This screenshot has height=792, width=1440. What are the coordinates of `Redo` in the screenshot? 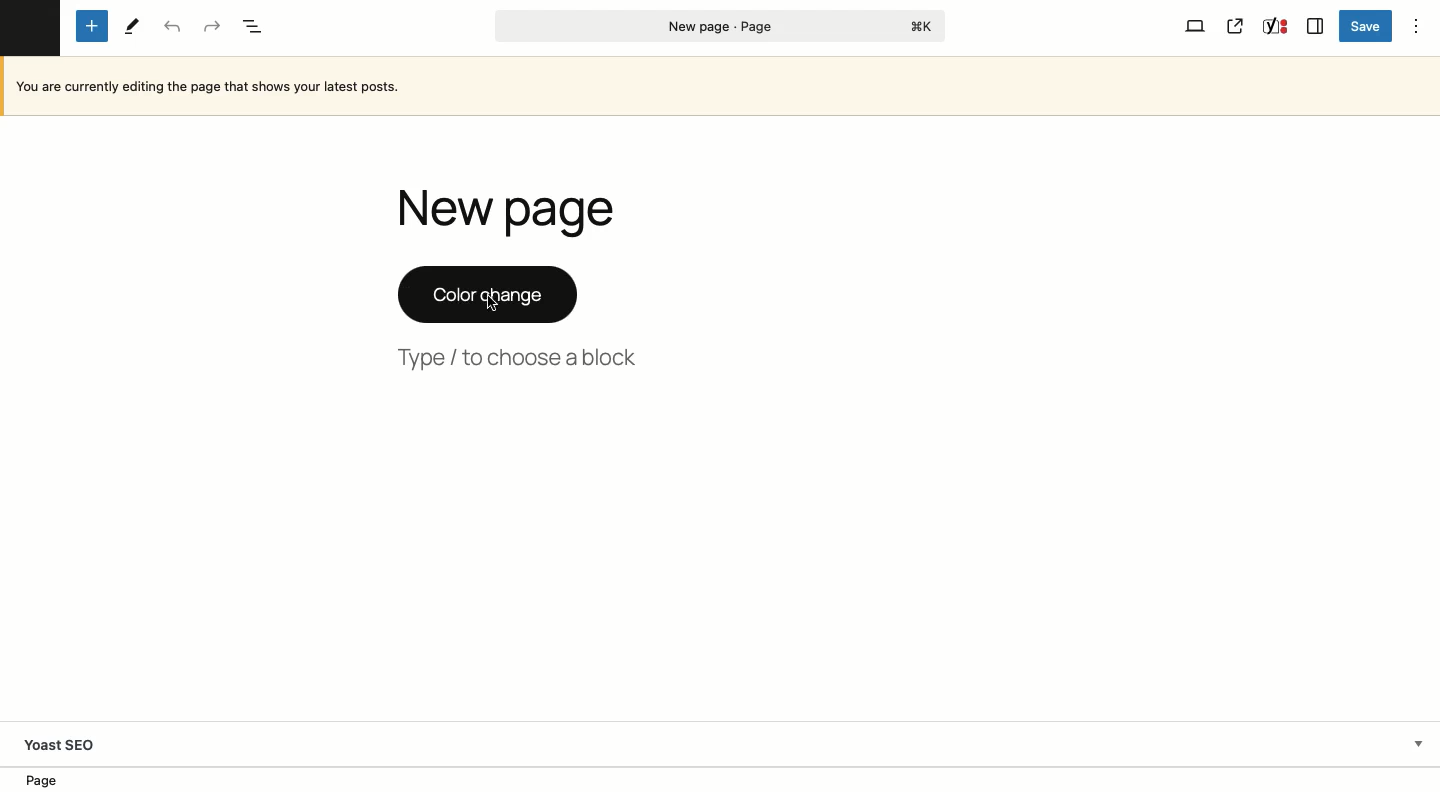 It's located at (210, 27).